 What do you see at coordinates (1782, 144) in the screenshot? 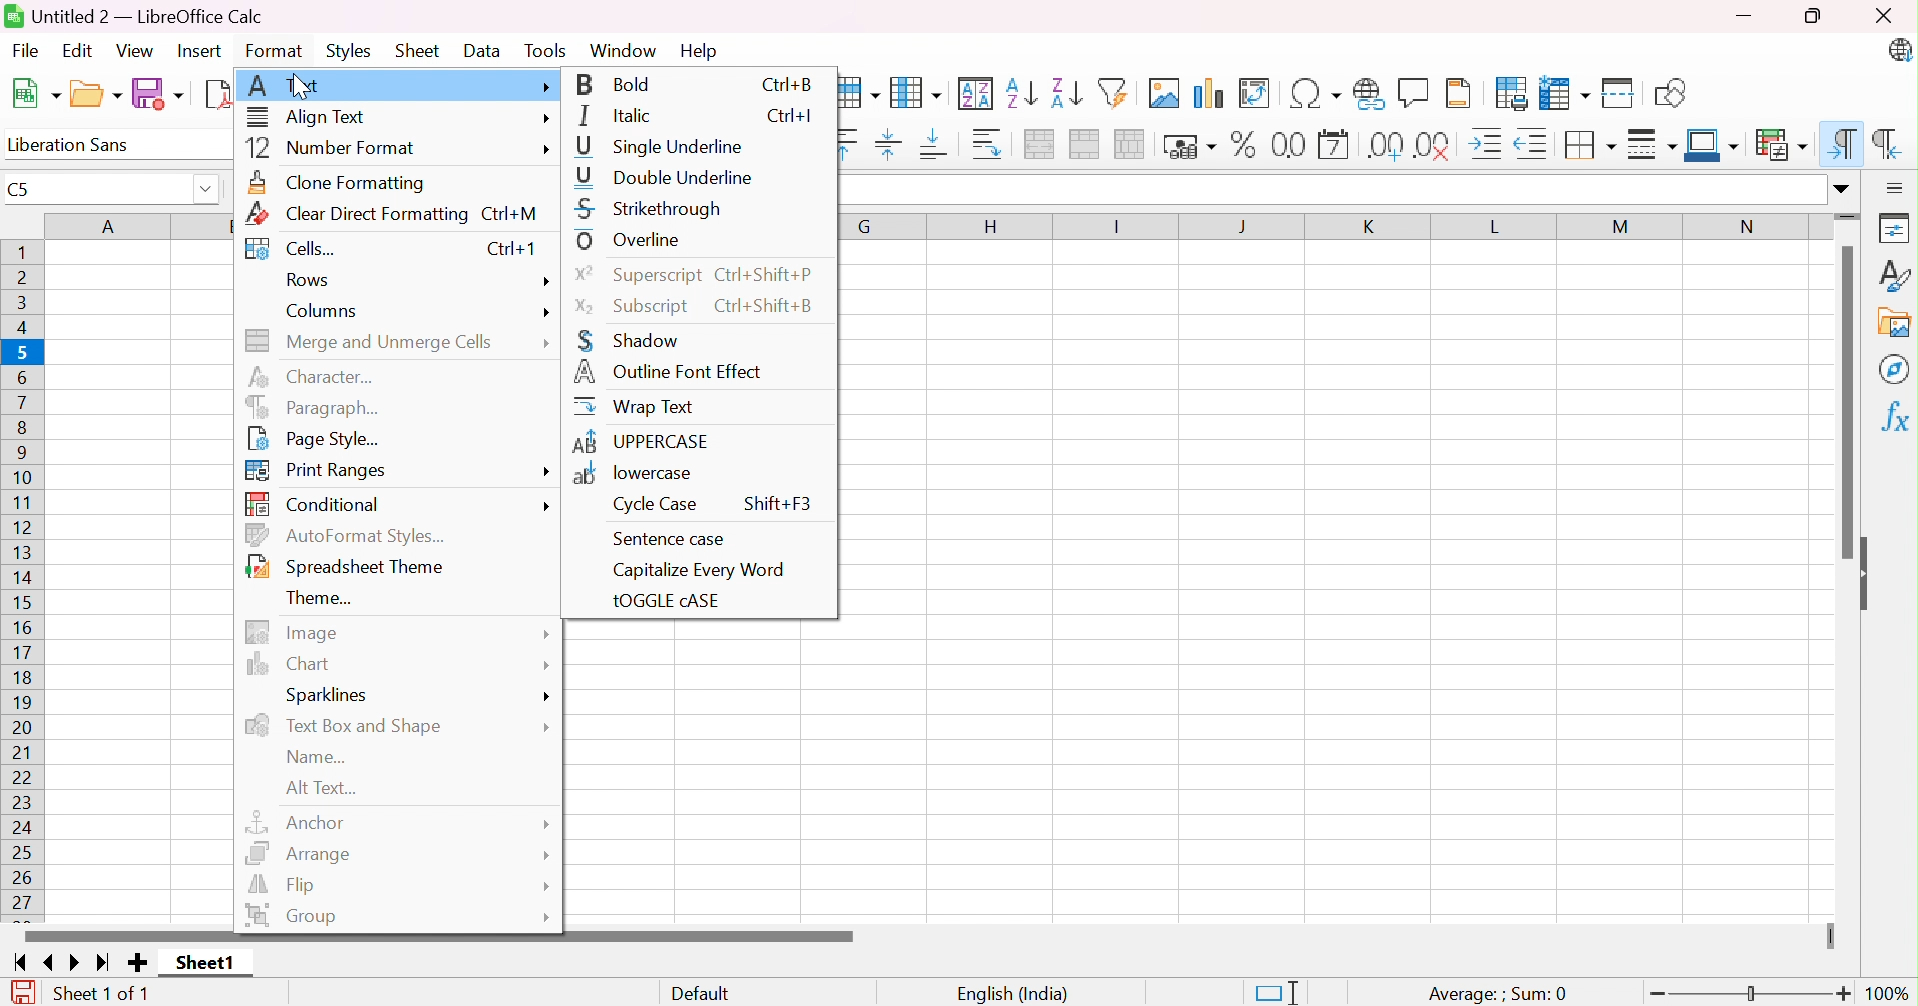
I see `Conditional` at bounding box center [1782, 144].